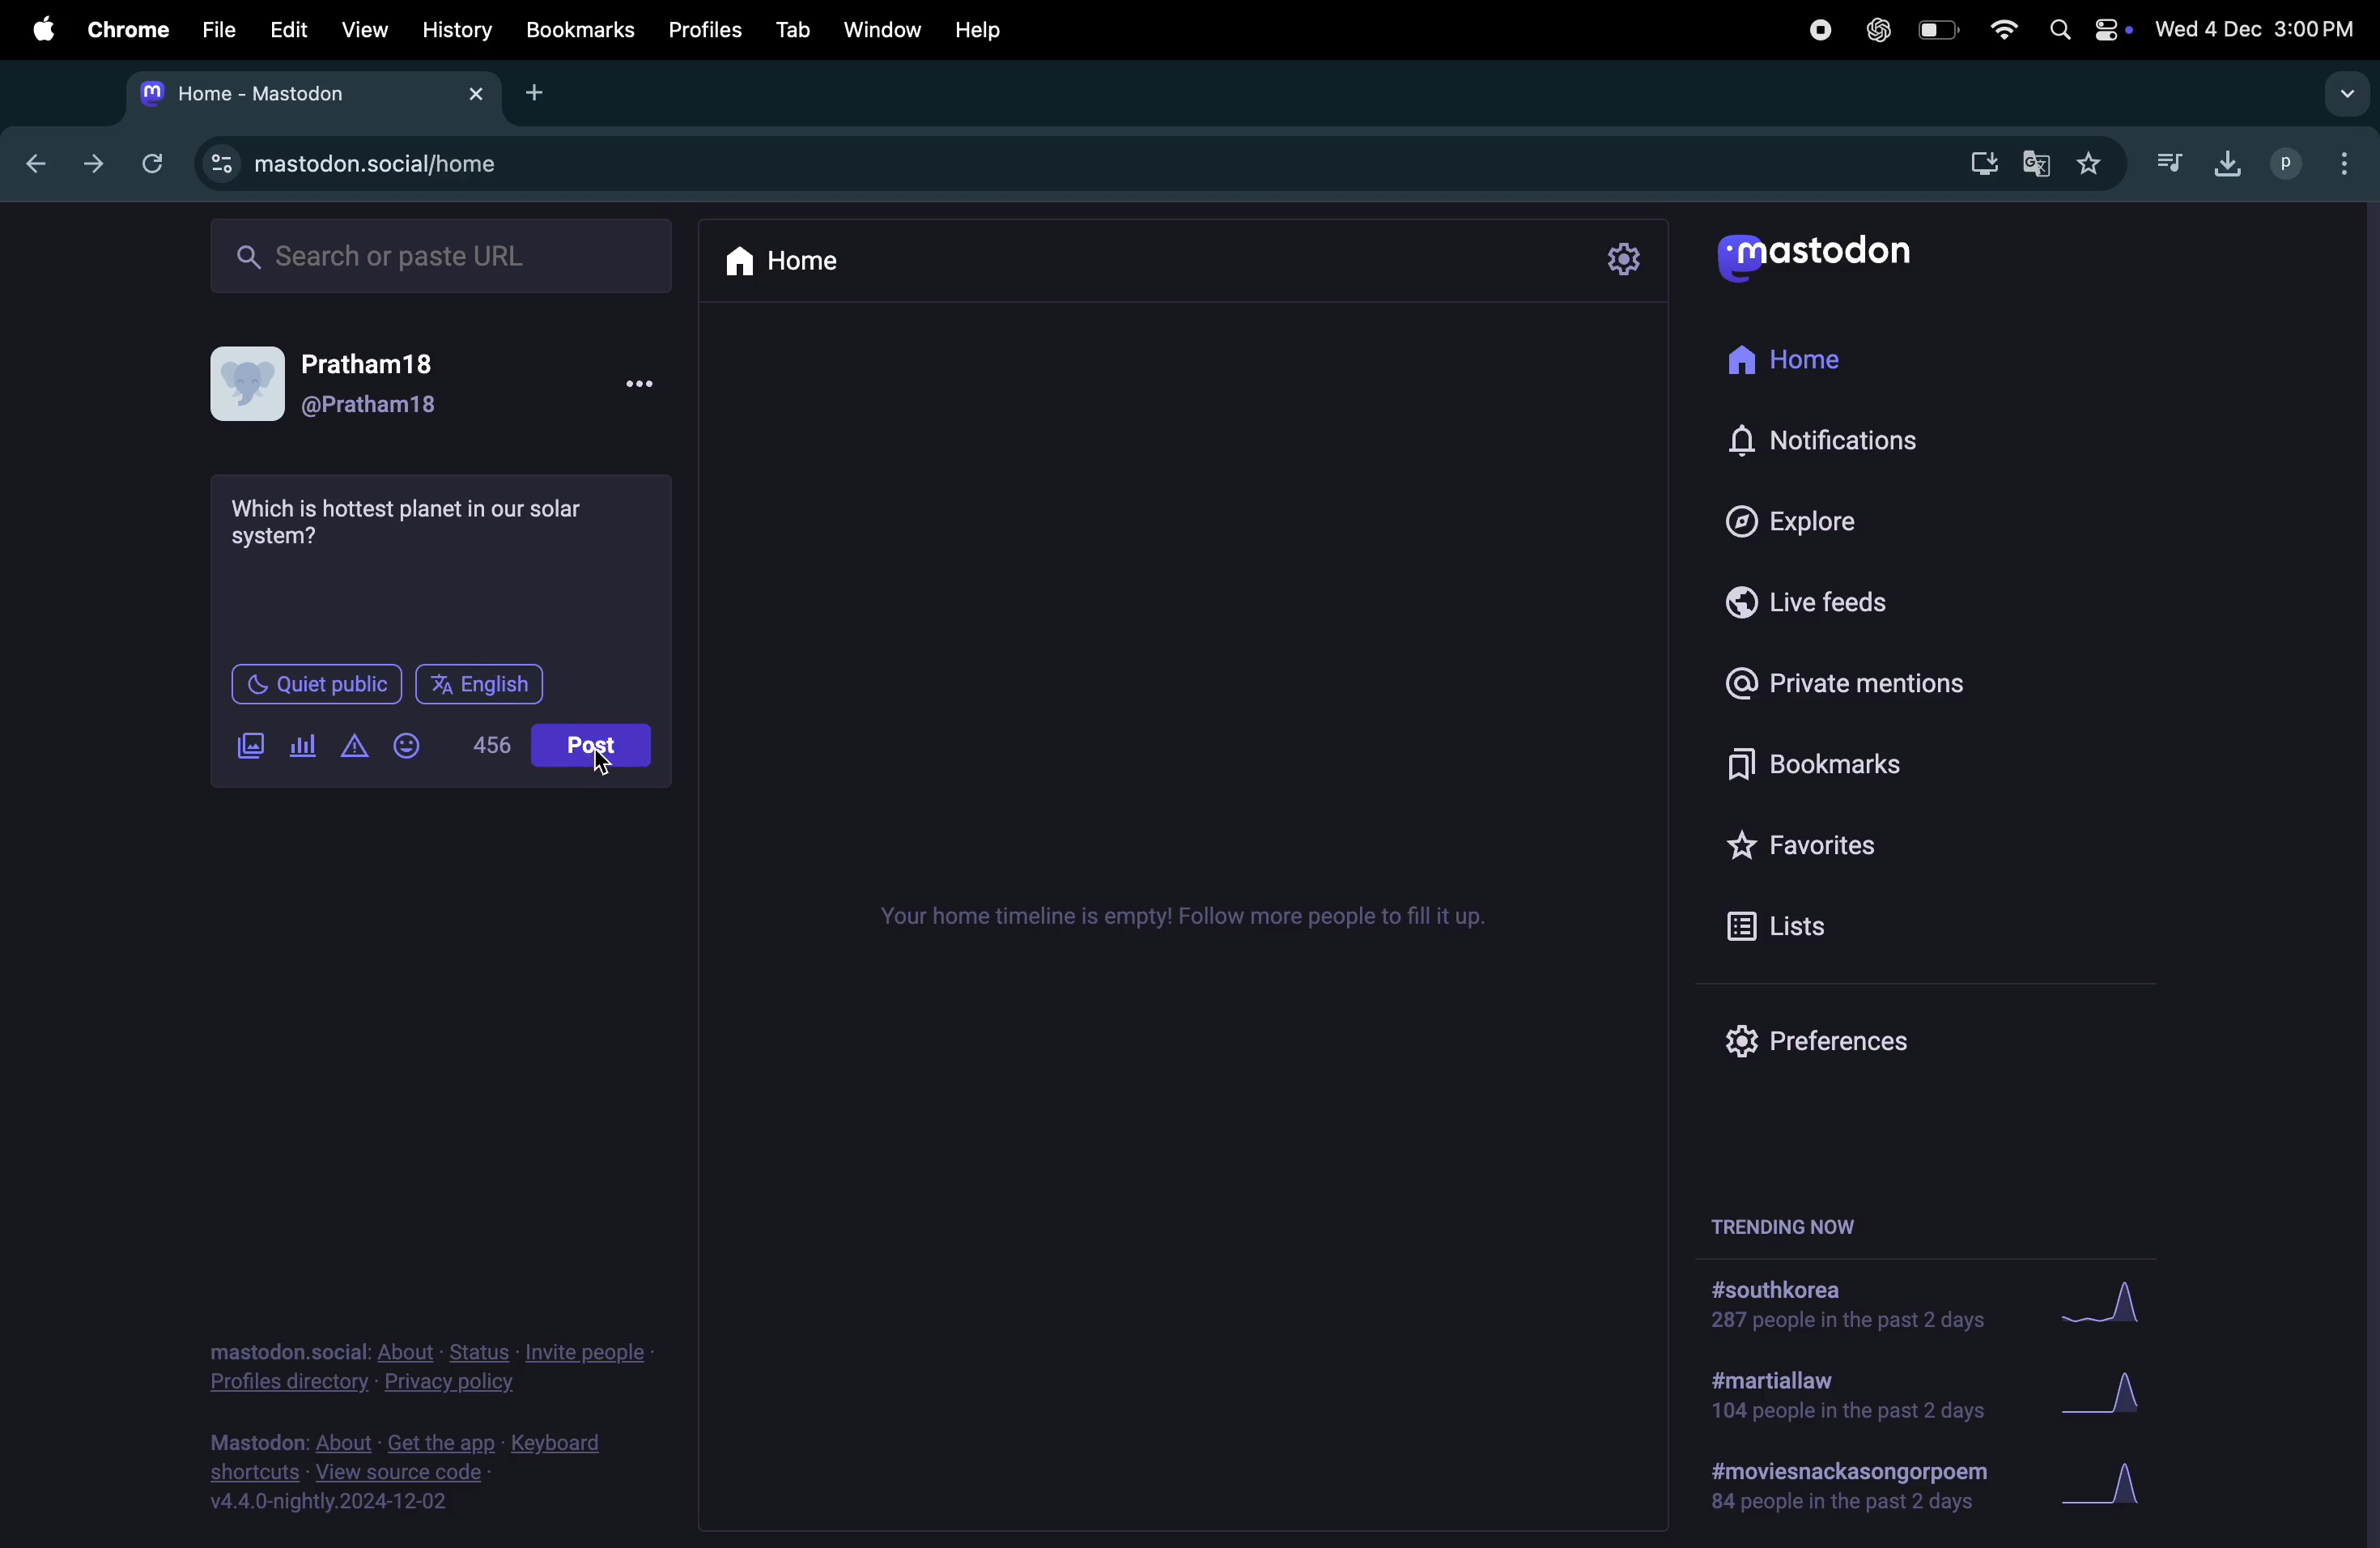 The image size is (2380, 1548). I want to click on book mark, so click(579, 29).